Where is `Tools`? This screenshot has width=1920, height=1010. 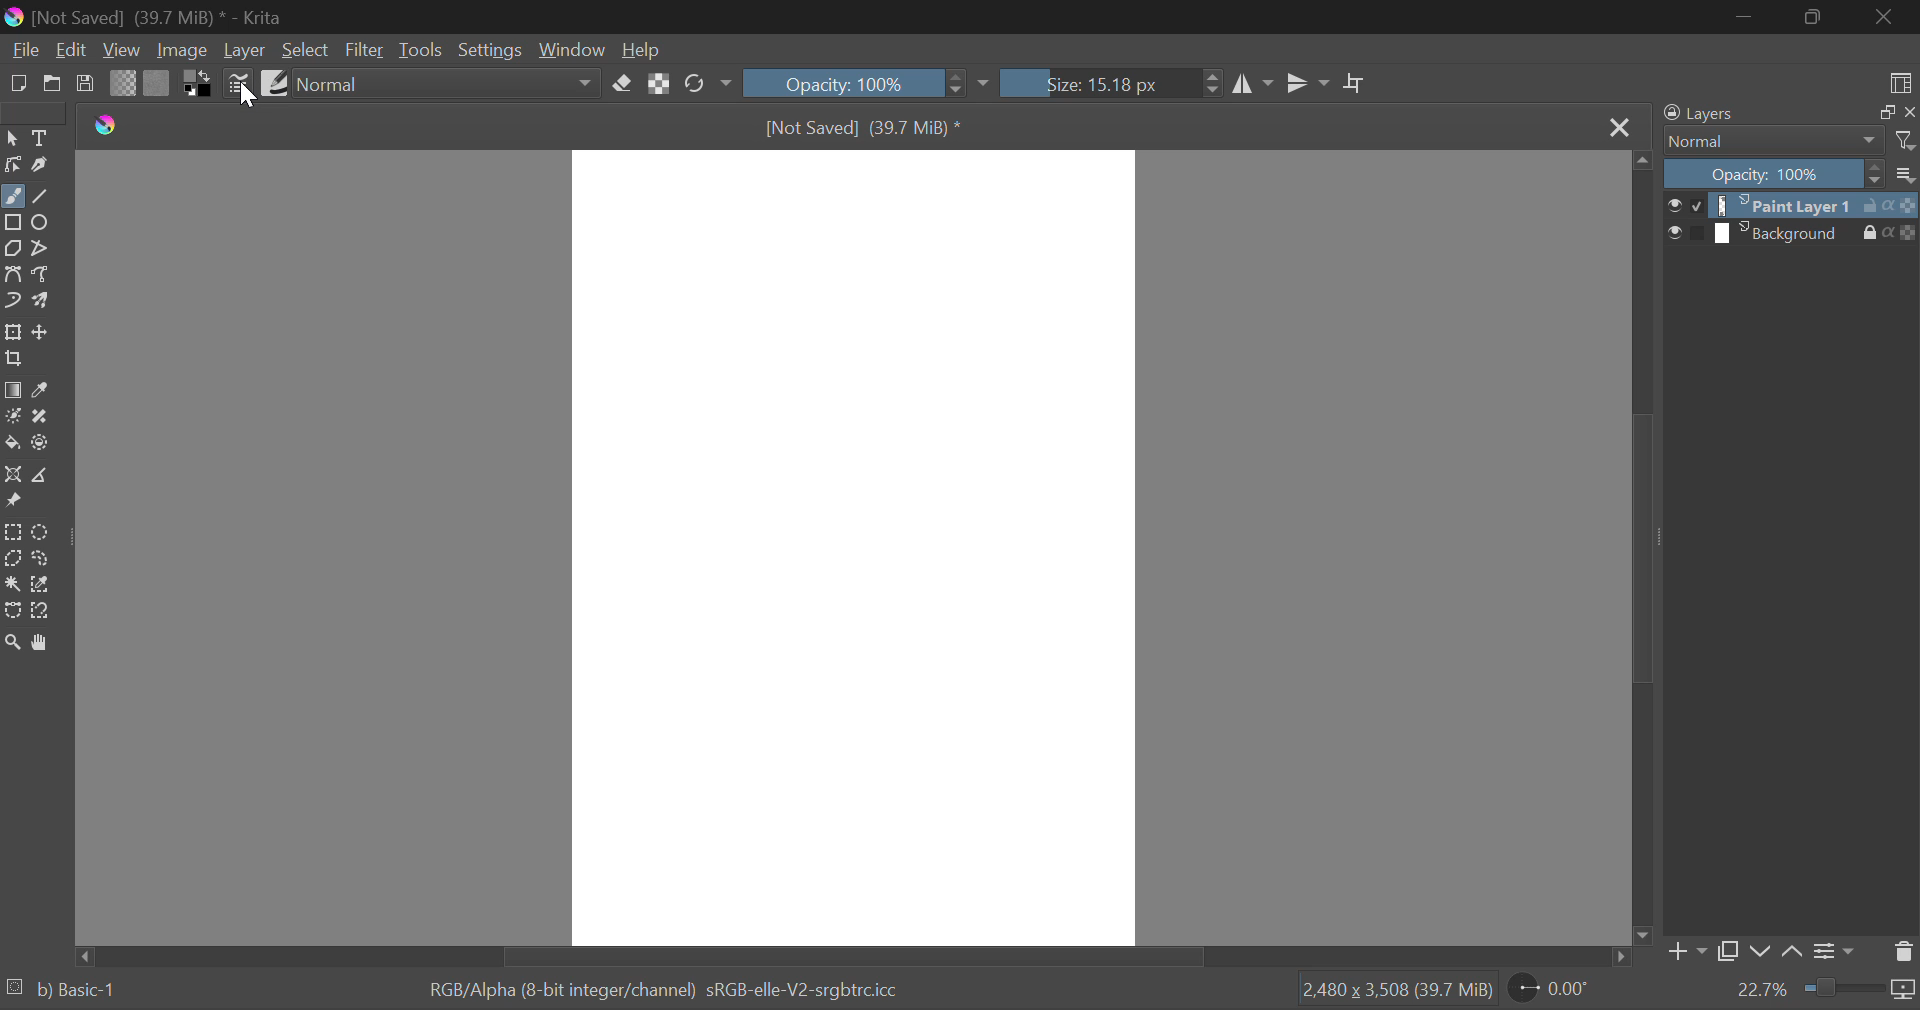
Tools is located at coordinates (421, 47).